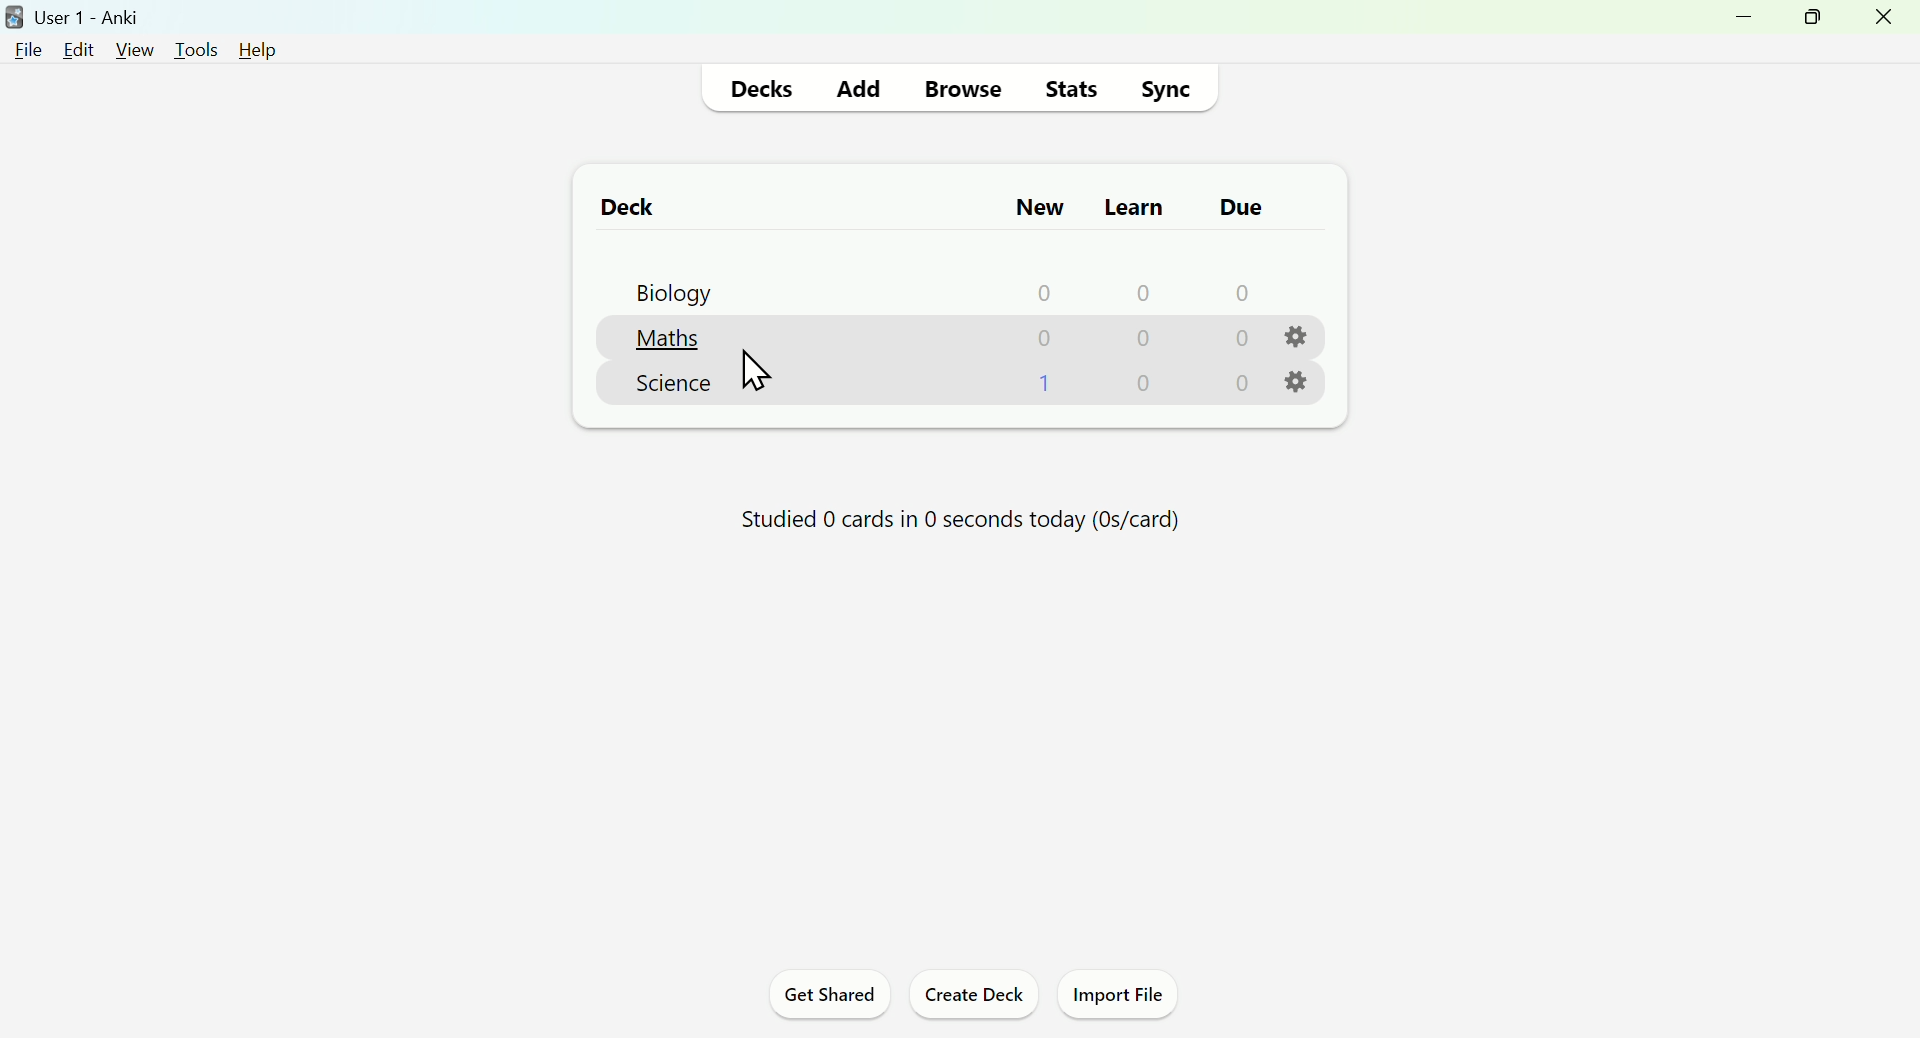 Image resolution: width=1920 pixels, height=1038 pixels. I want to click on Help, so click(251, 48).